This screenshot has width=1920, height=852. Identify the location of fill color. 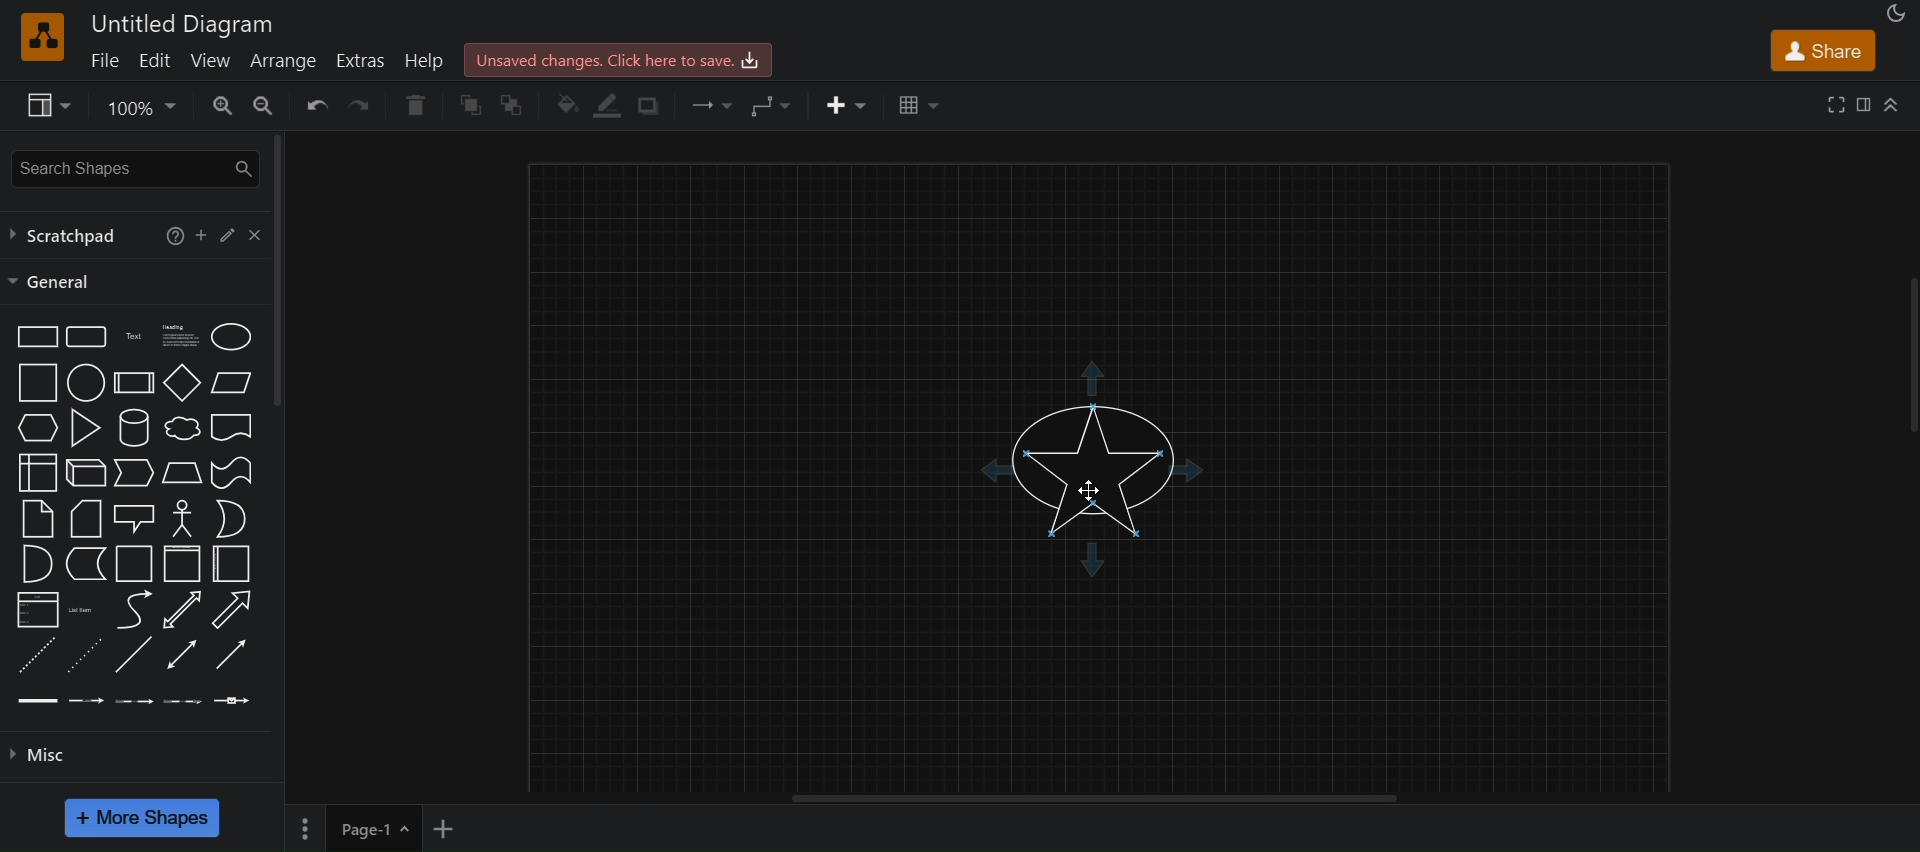
(566, 106).